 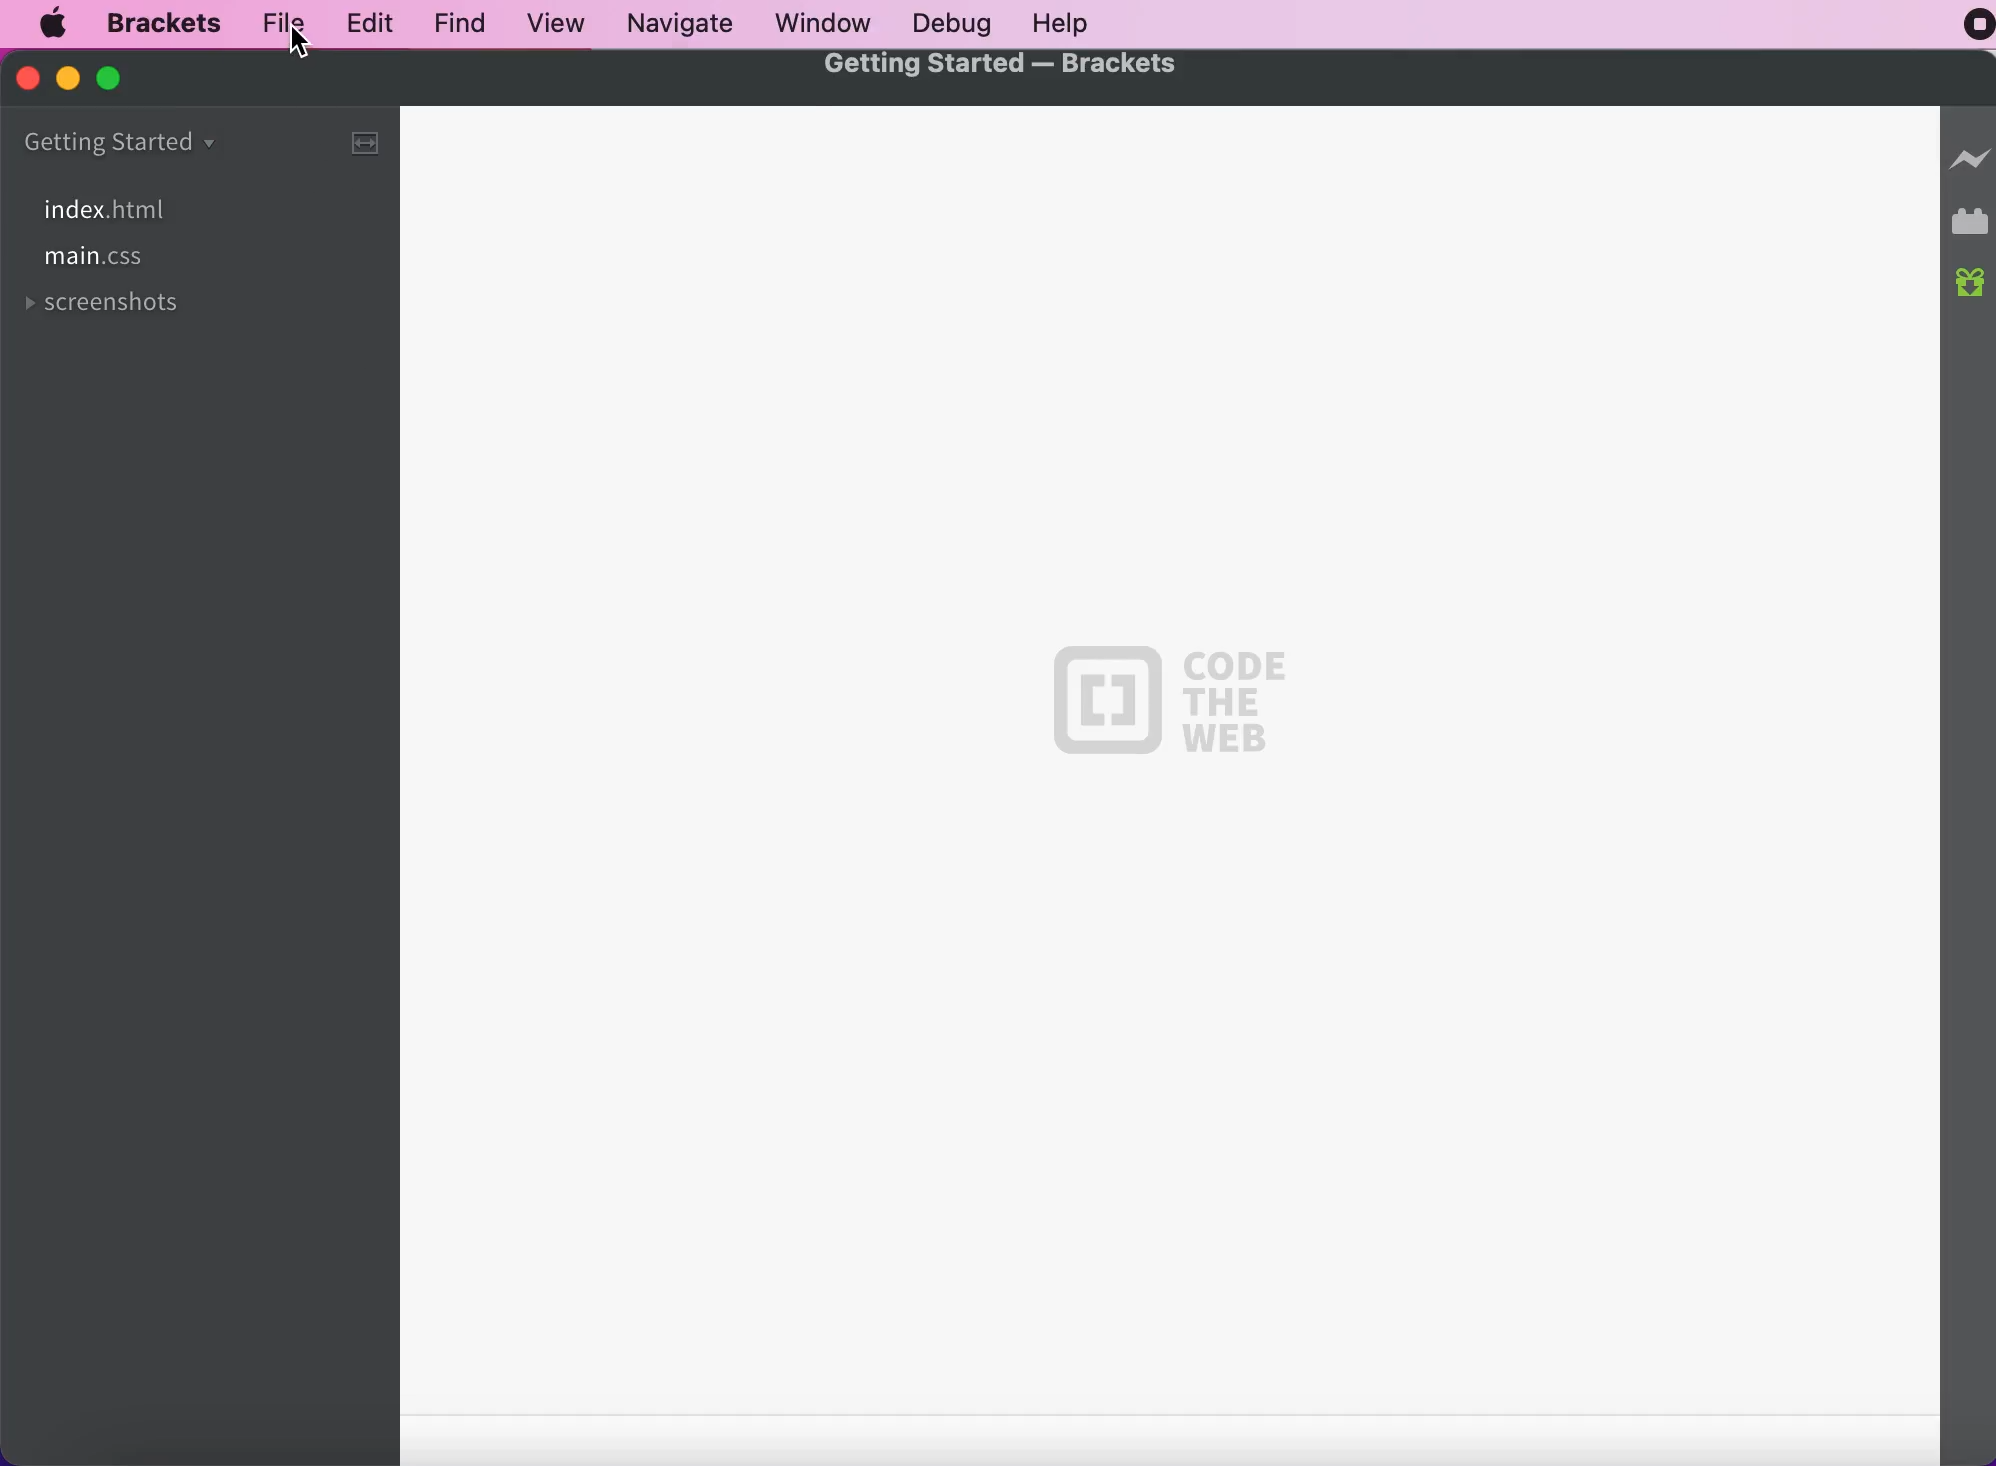 I want to click on folder getting started, so click(x=126, y=141).